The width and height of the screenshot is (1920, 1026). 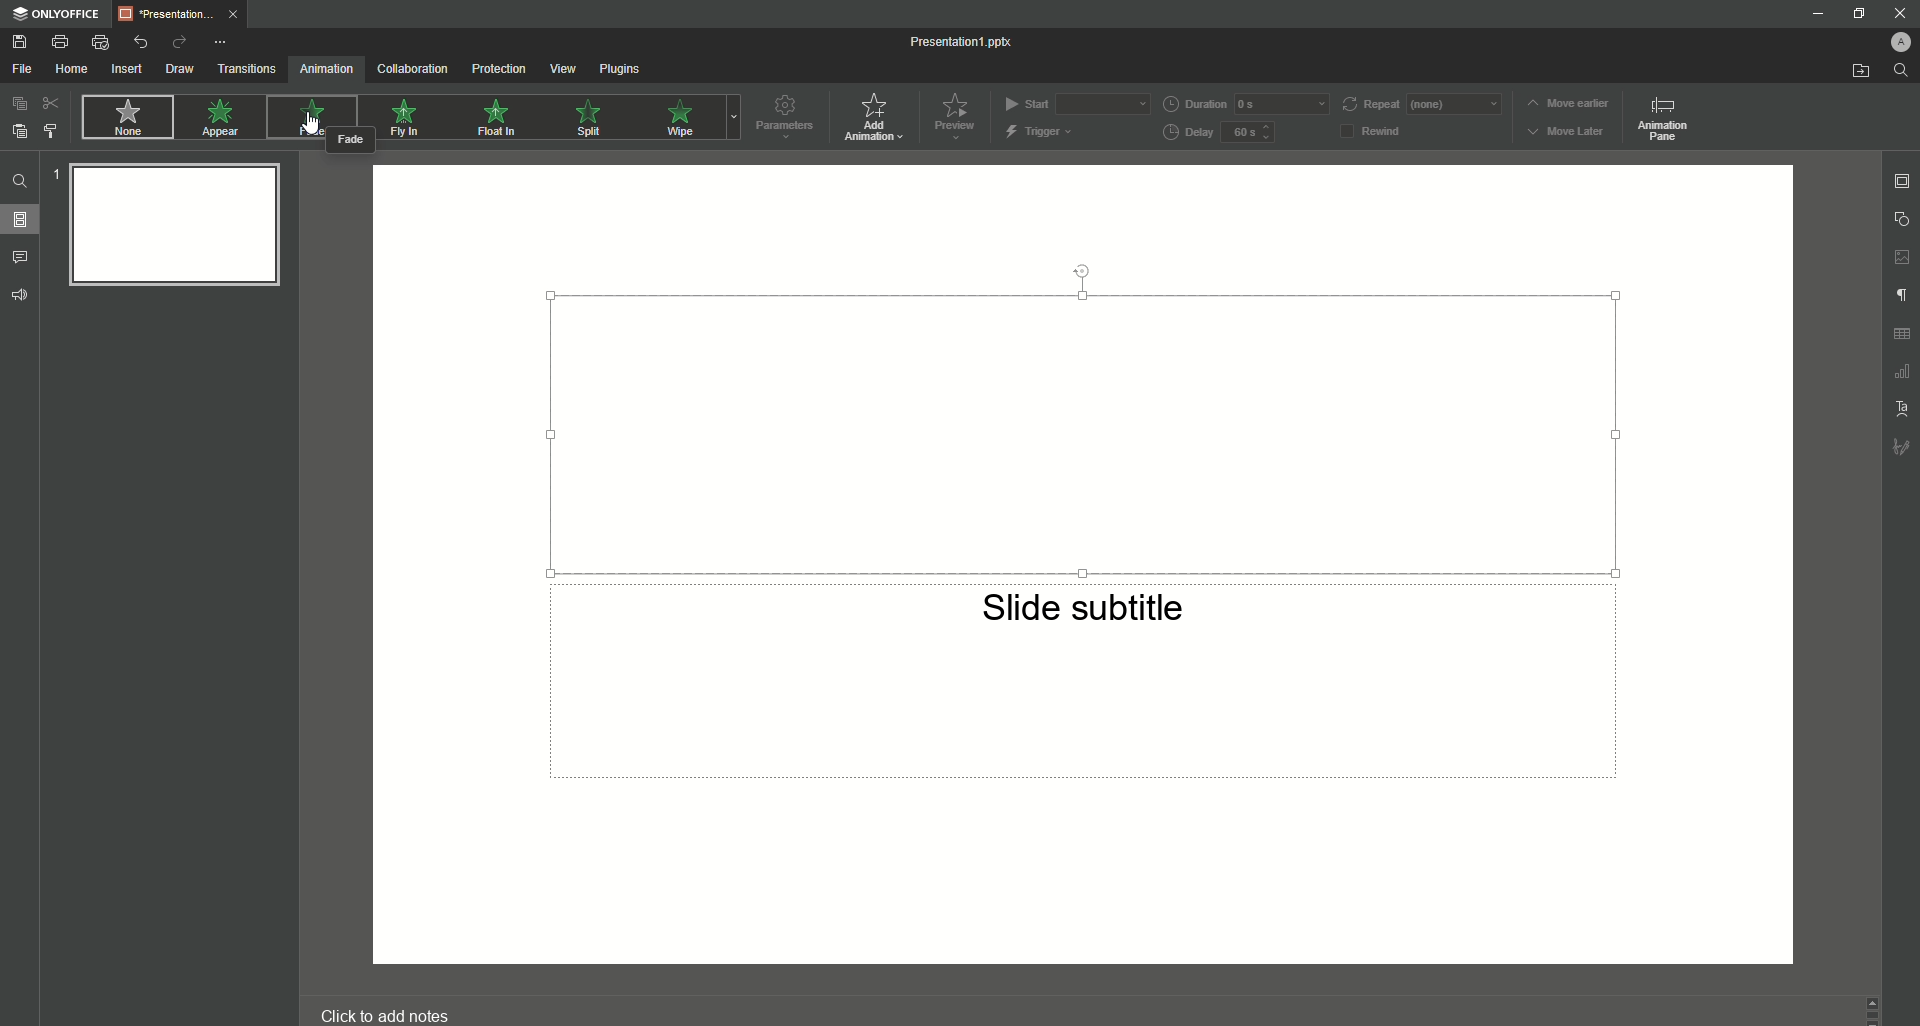 I want to click on Move Earlier, so click(x=1567, y=105).